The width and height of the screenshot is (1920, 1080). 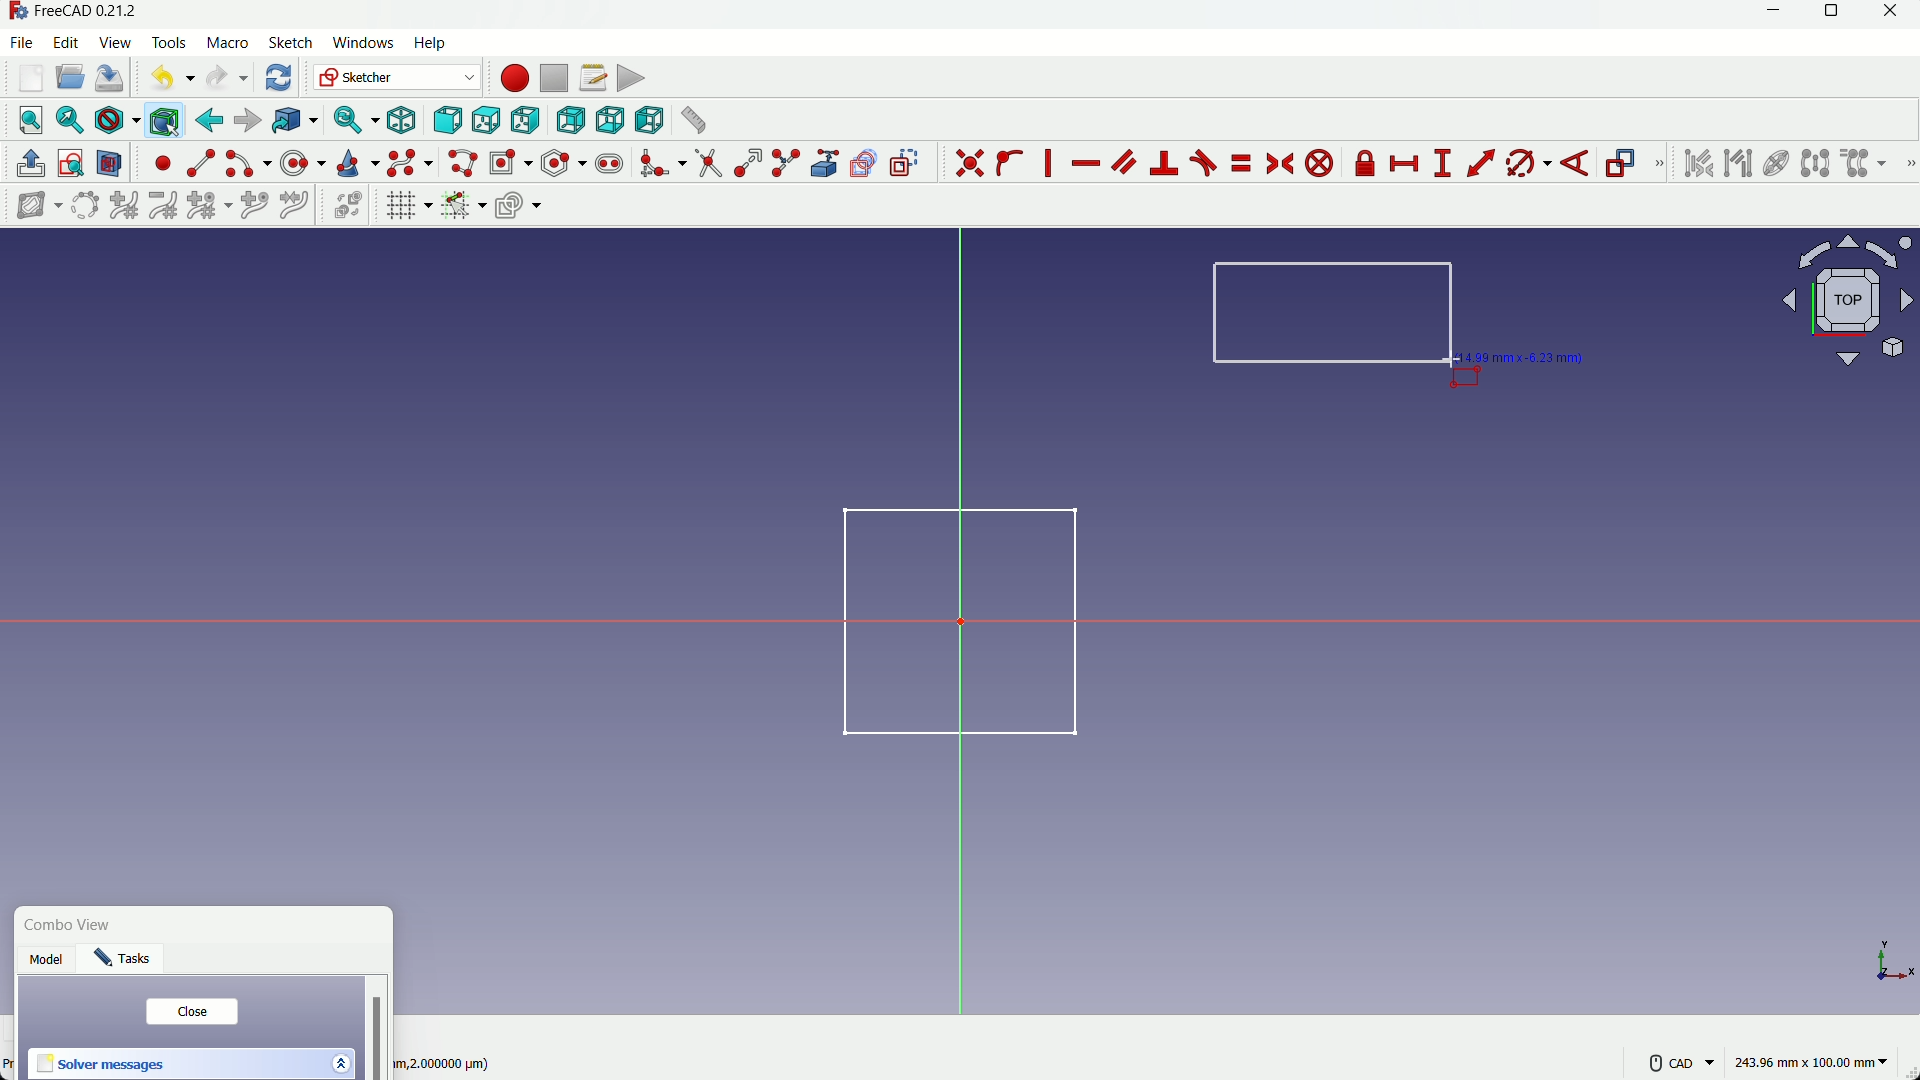 What do you see at coordinates (553, 79) in the screenshot?
I see `stop macros` at bounding box center [553, 79].